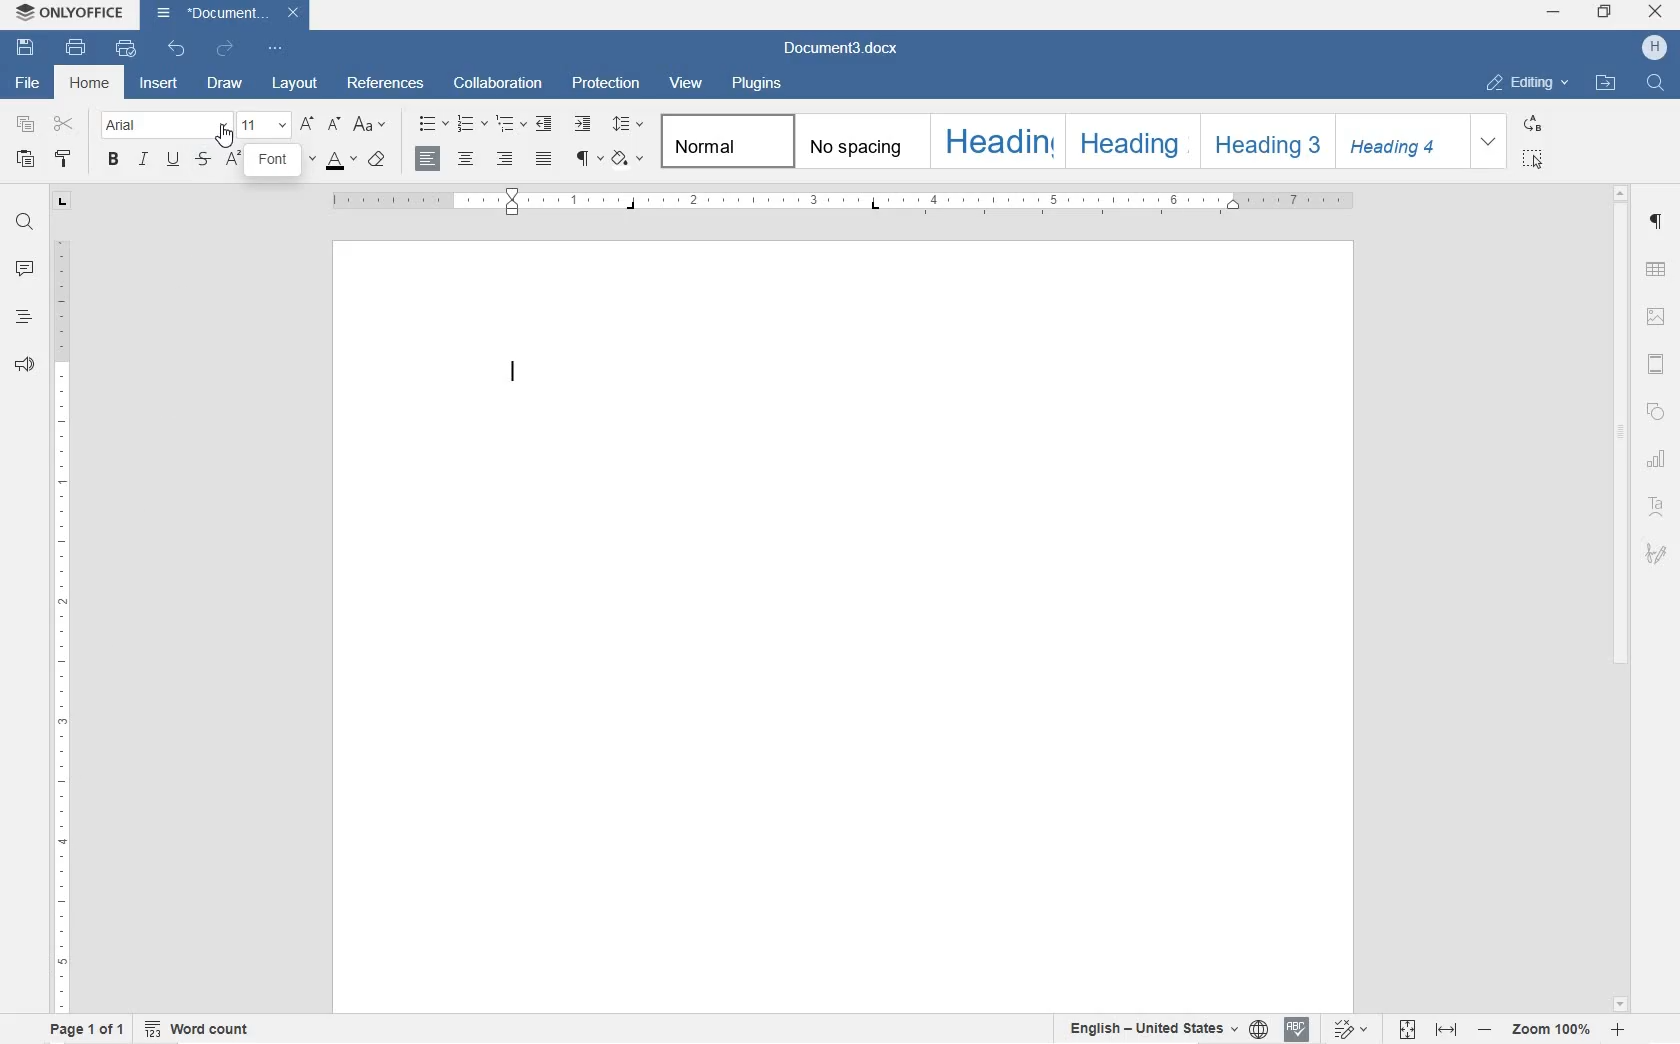 The image size is (1680, 1044). I want to click on SUPERSCRIPT, so click(233, 161).